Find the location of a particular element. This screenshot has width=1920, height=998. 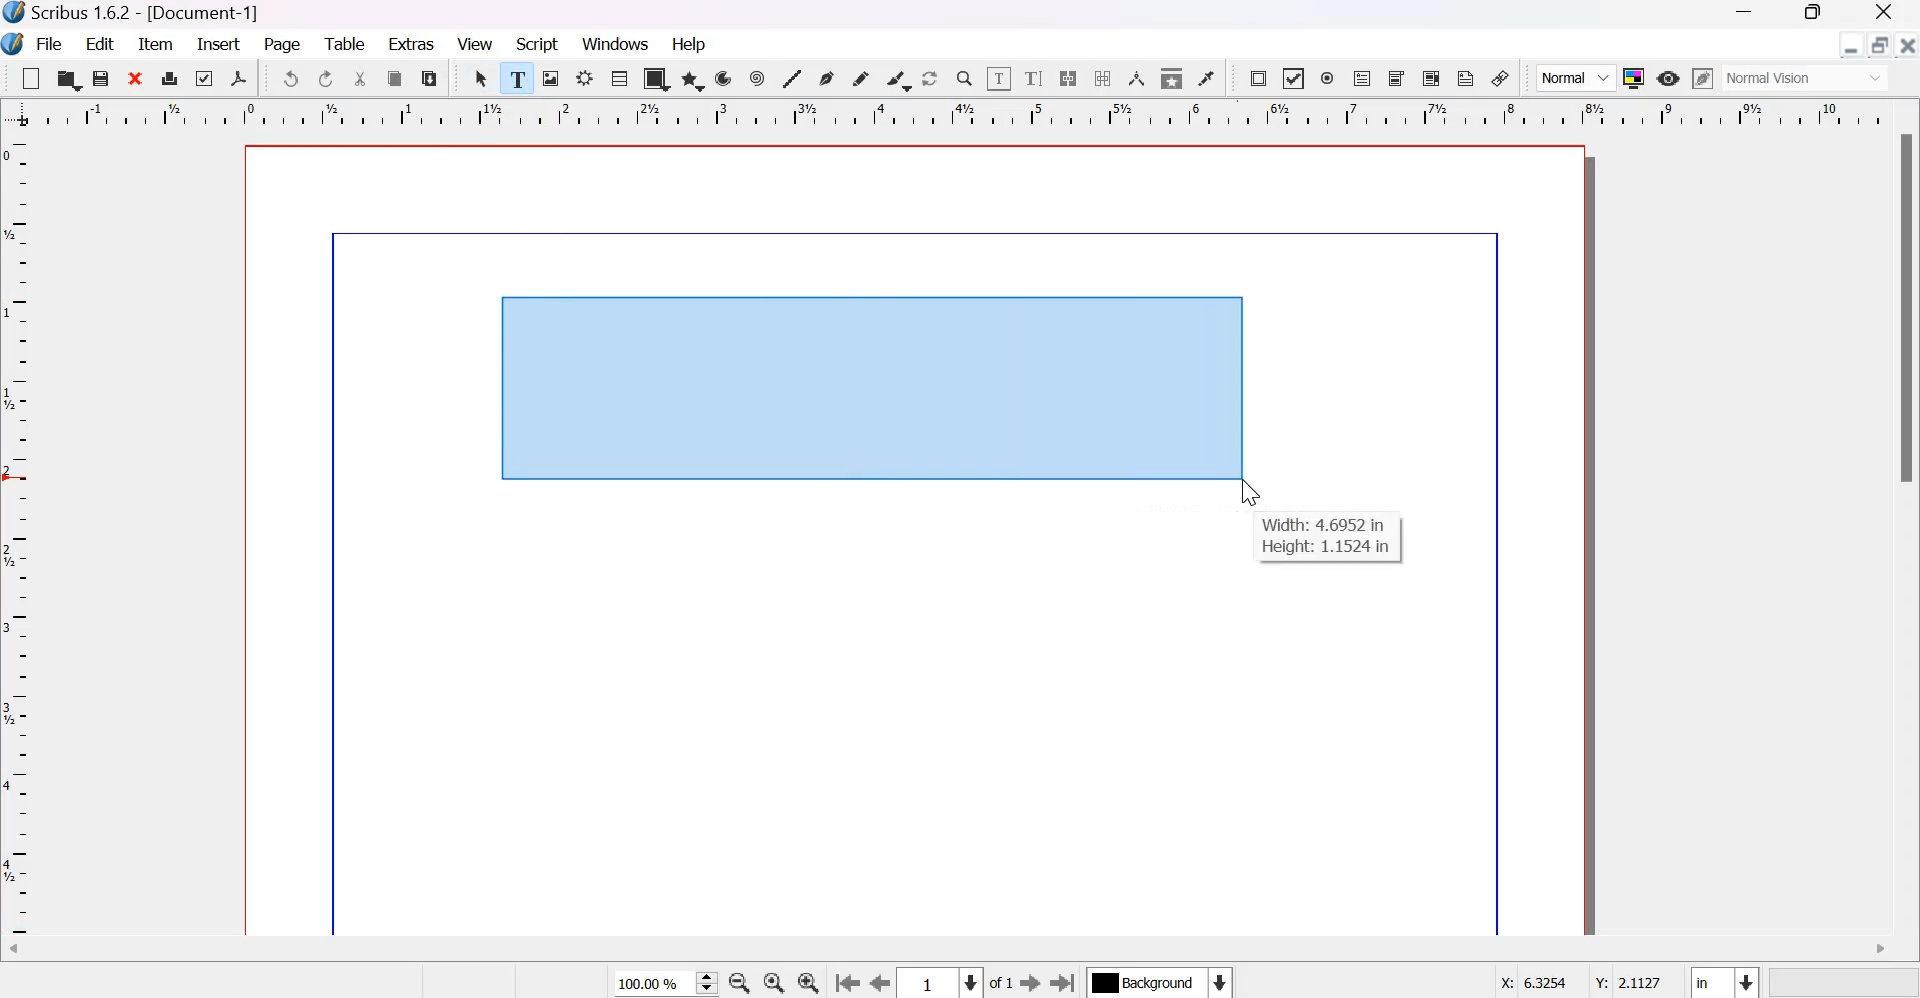

go to the previous page is located at coordinates (847, 984).